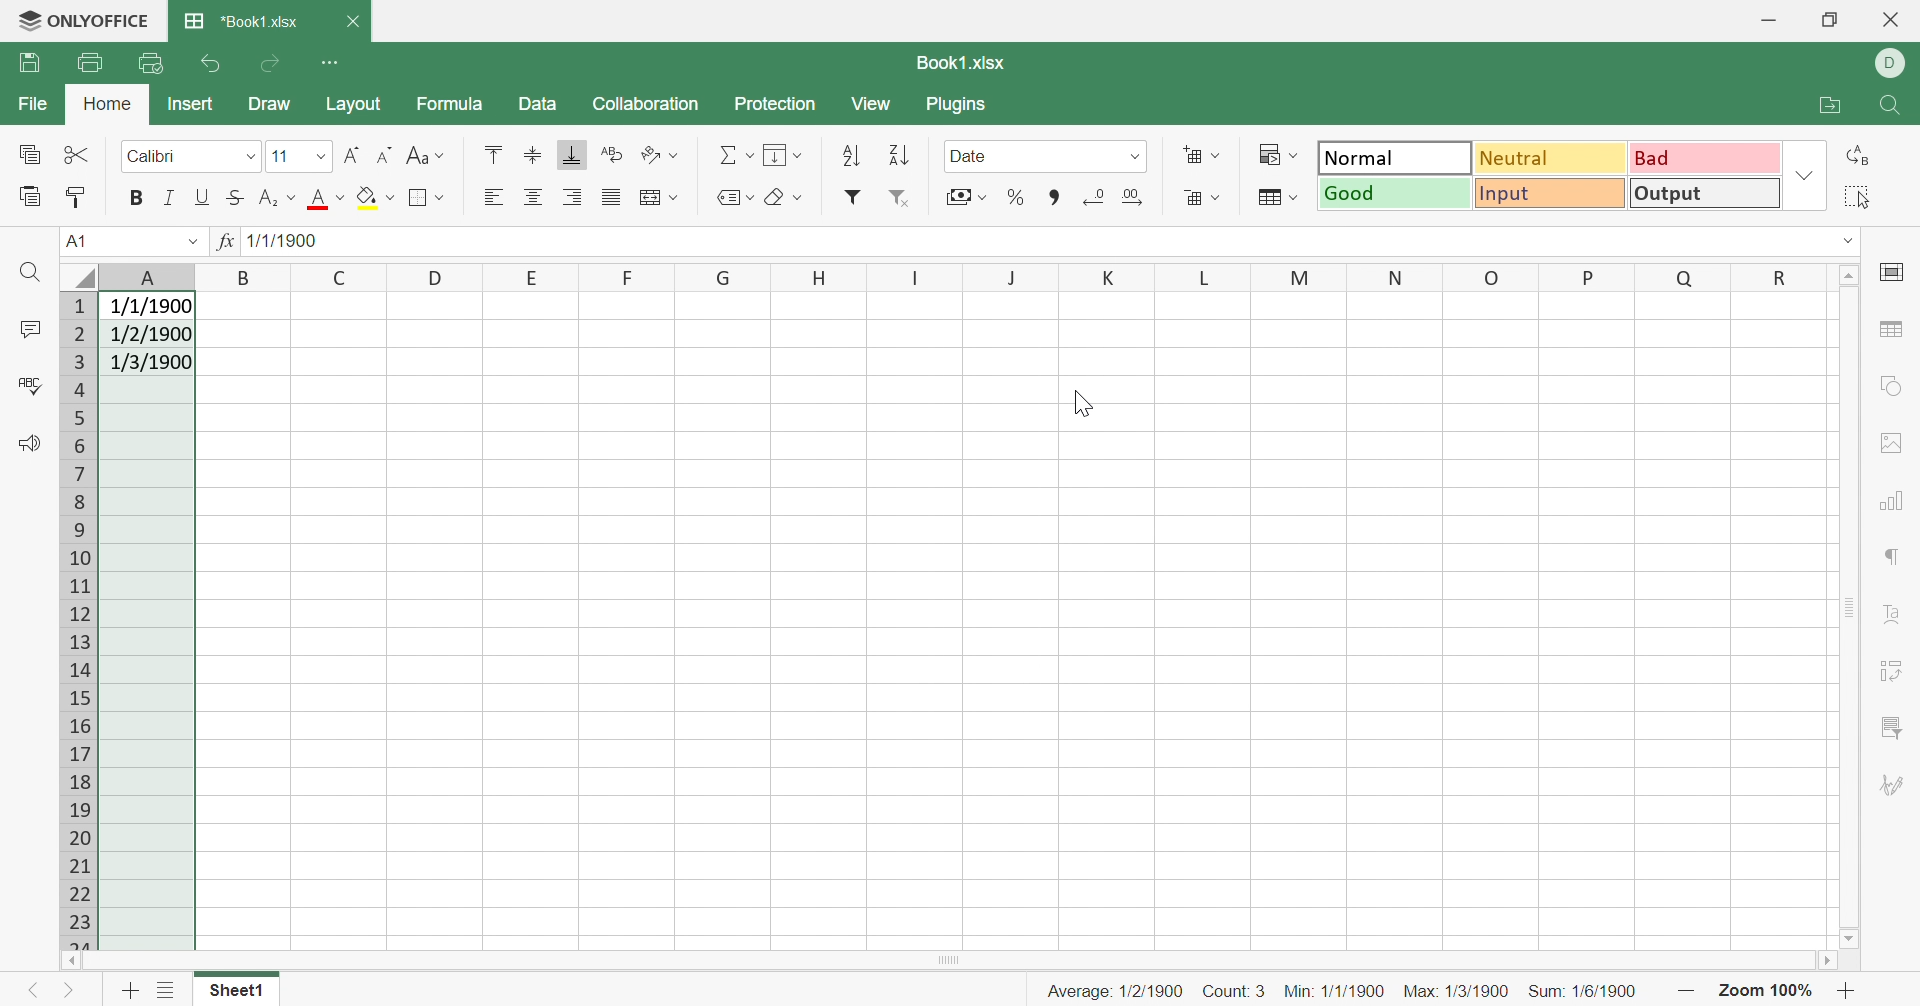  Describe the element at coordinates (223, 240) in the screenshot. I see `fx` at that location.